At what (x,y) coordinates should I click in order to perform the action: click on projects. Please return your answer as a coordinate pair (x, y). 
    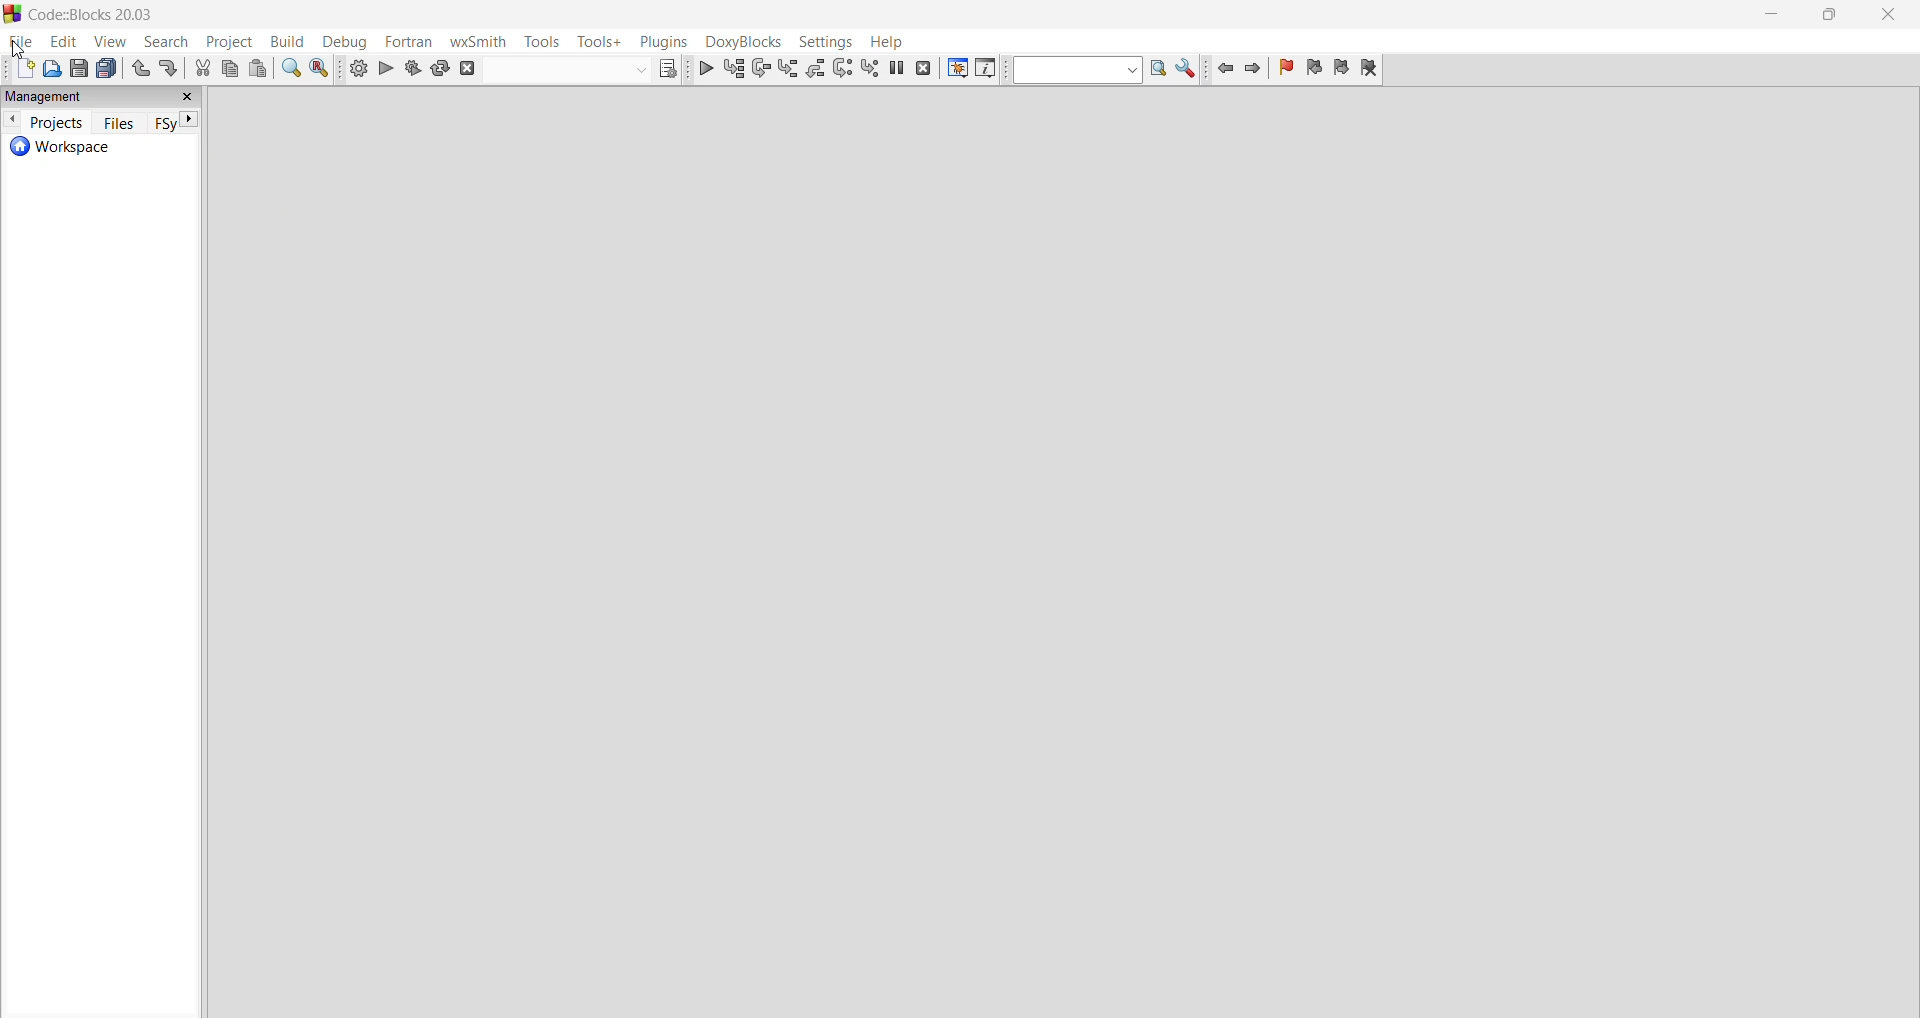
    Looking at the image, I should click on (58, 121).